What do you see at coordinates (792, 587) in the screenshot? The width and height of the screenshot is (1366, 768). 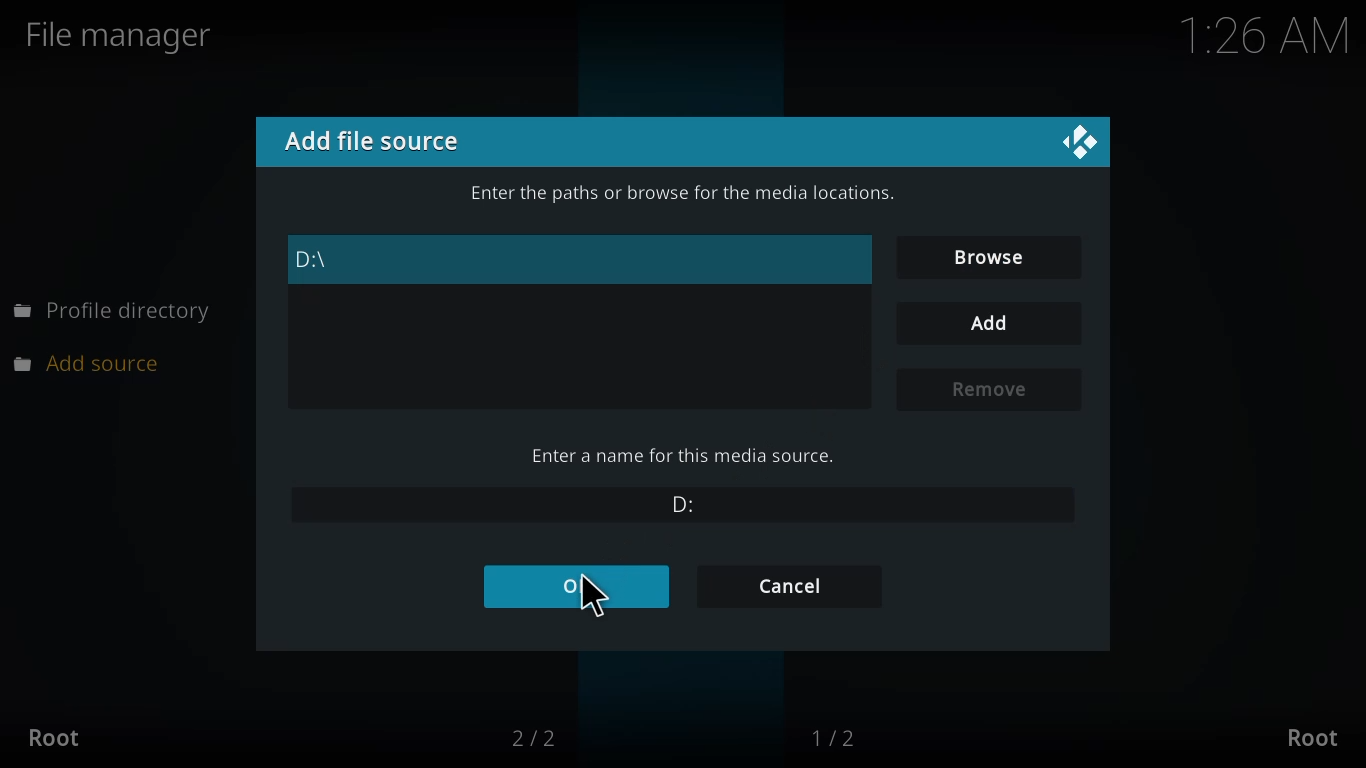 I see `Cancel` at bounding box center [792, 587].